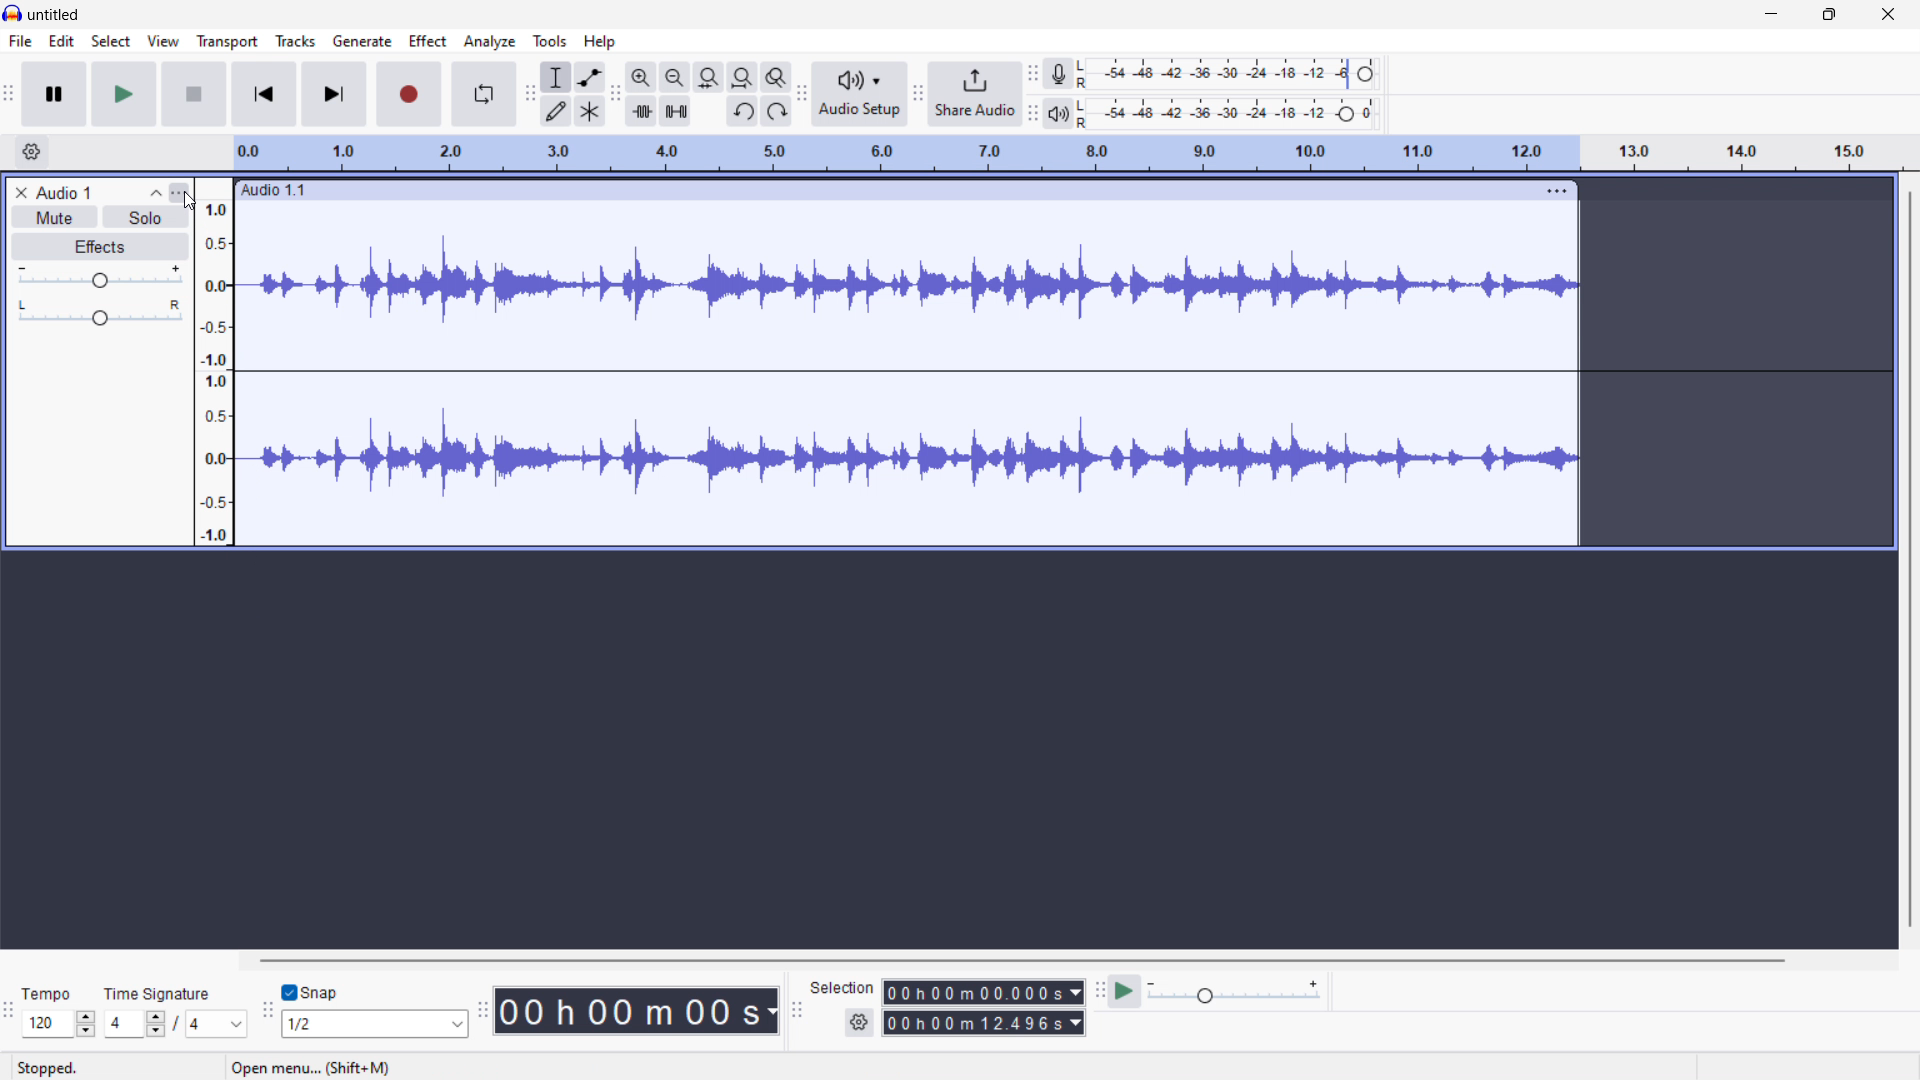  I want to click on draw tool, so click(557, 110).